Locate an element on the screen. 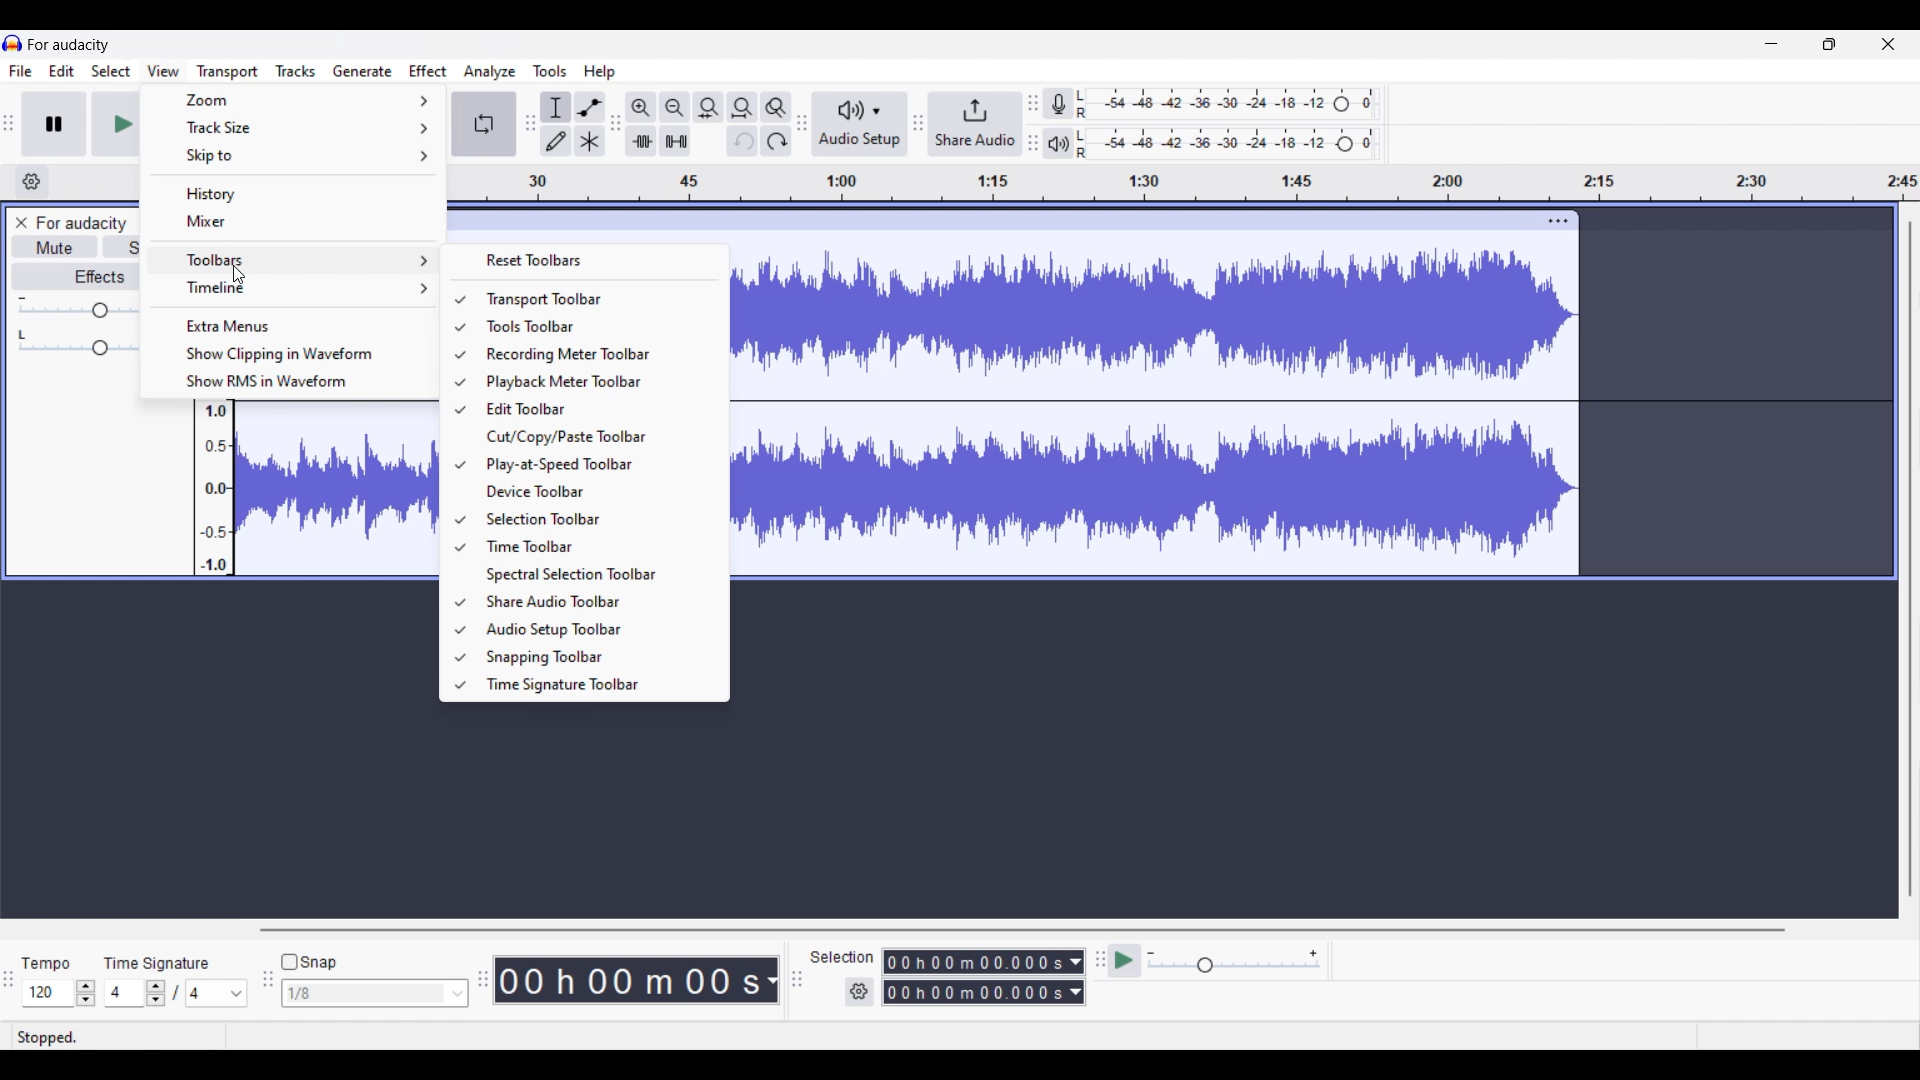 The width and height of the screenshot is (1920, 1080). Mute is located at coordinates (54, 246).